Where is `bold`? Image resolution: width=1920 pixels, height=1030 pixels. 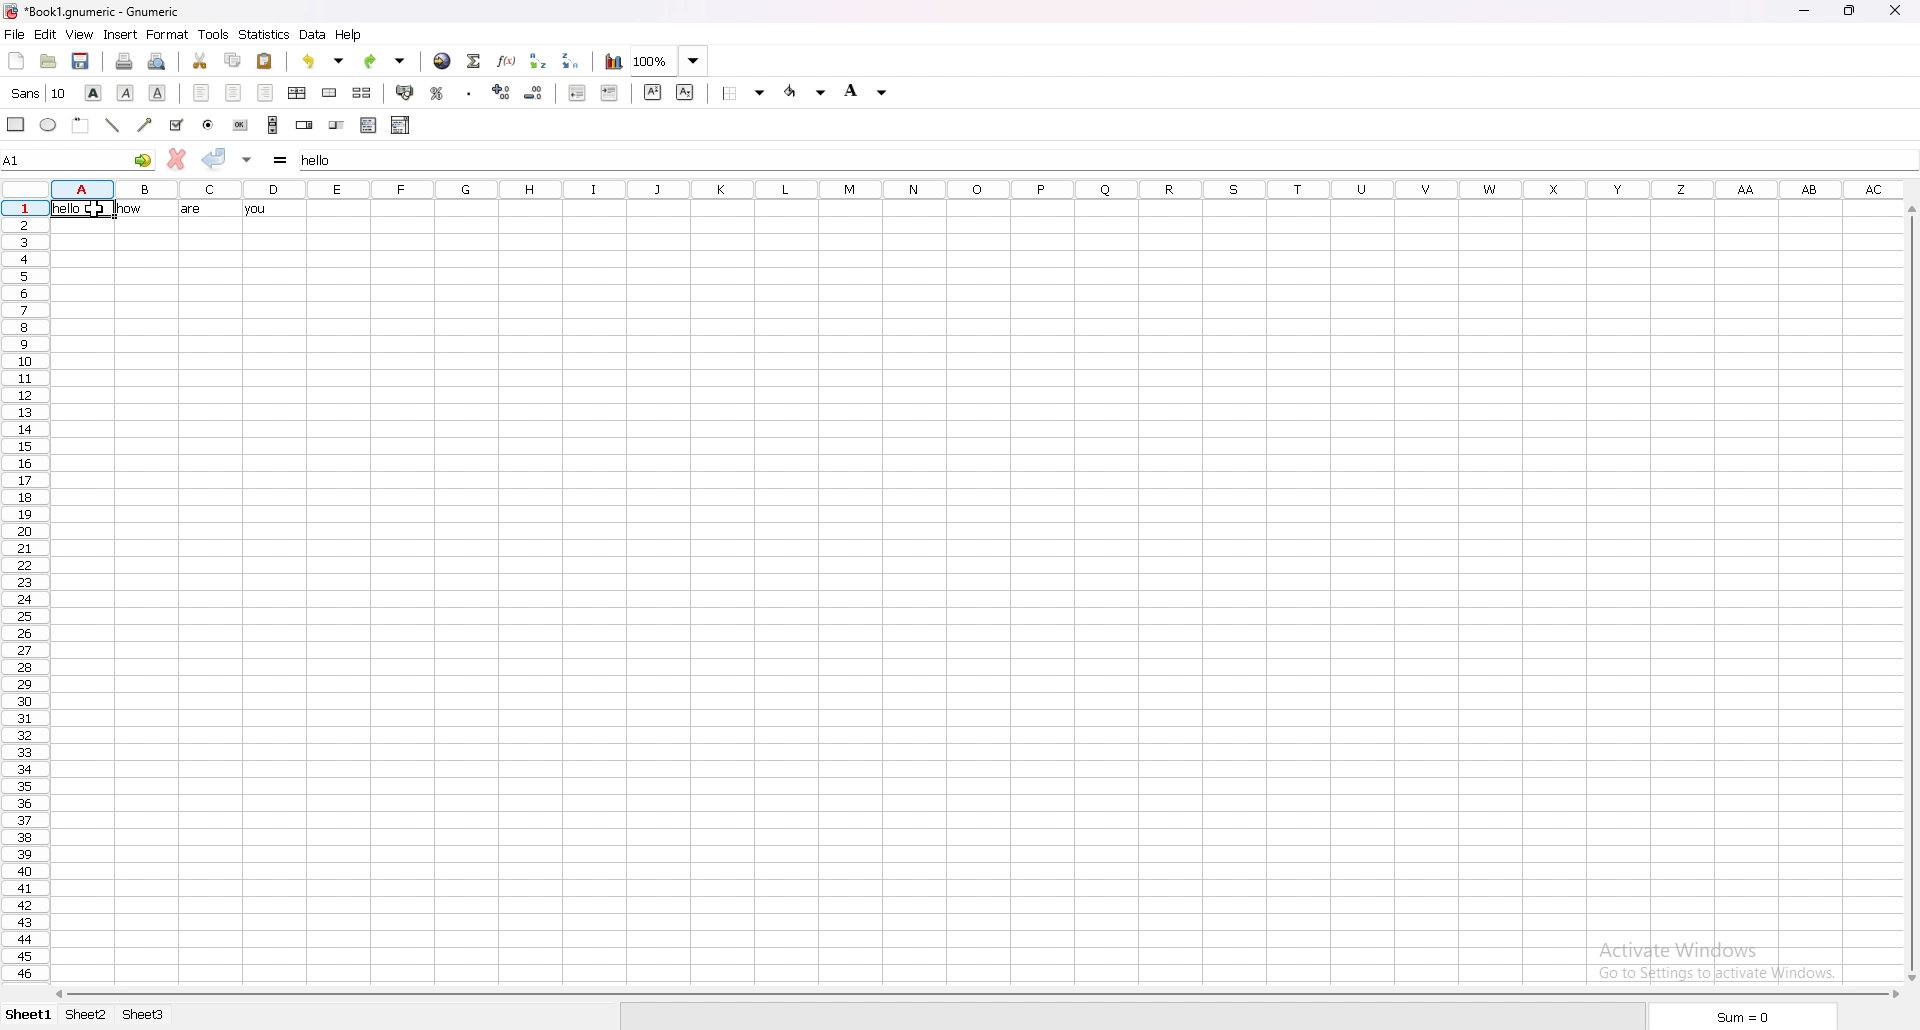 bold is located at coordinates (93, 92).